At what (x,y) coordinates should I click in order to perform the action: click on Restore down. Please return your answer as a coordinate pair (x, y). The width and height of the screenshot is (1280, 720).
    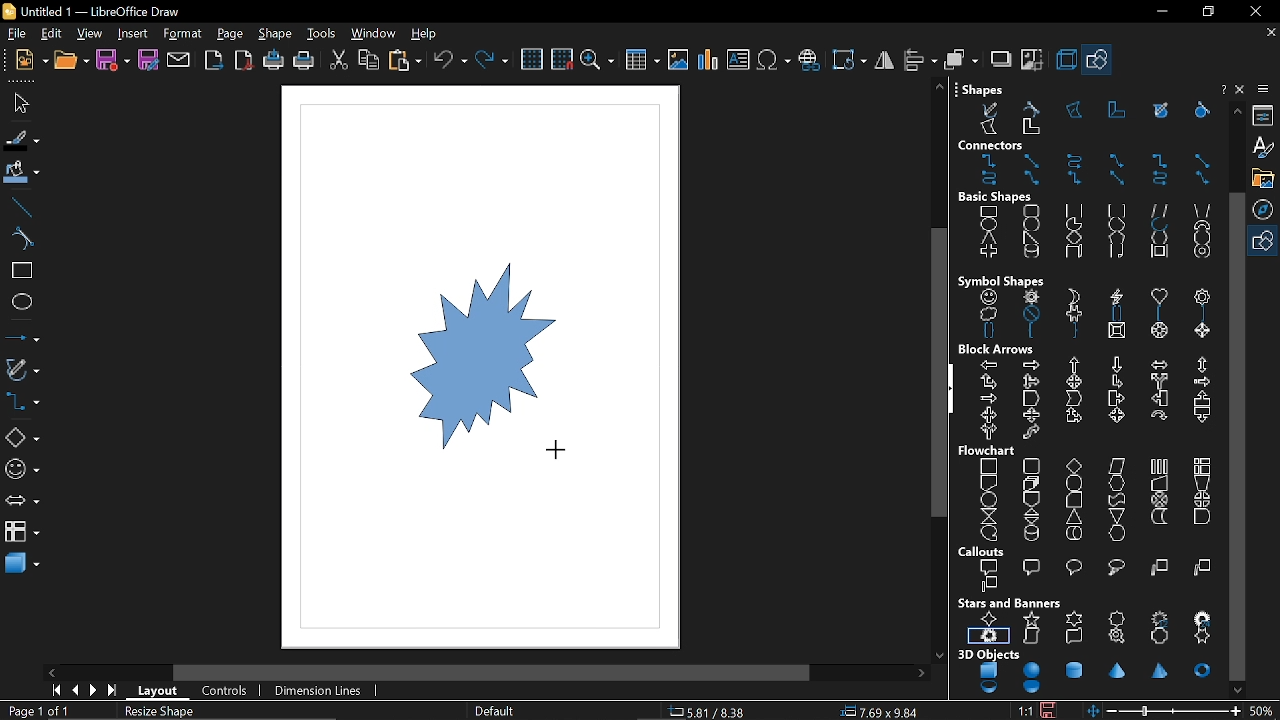
    Looking at the image, I should click on (1206, 13).